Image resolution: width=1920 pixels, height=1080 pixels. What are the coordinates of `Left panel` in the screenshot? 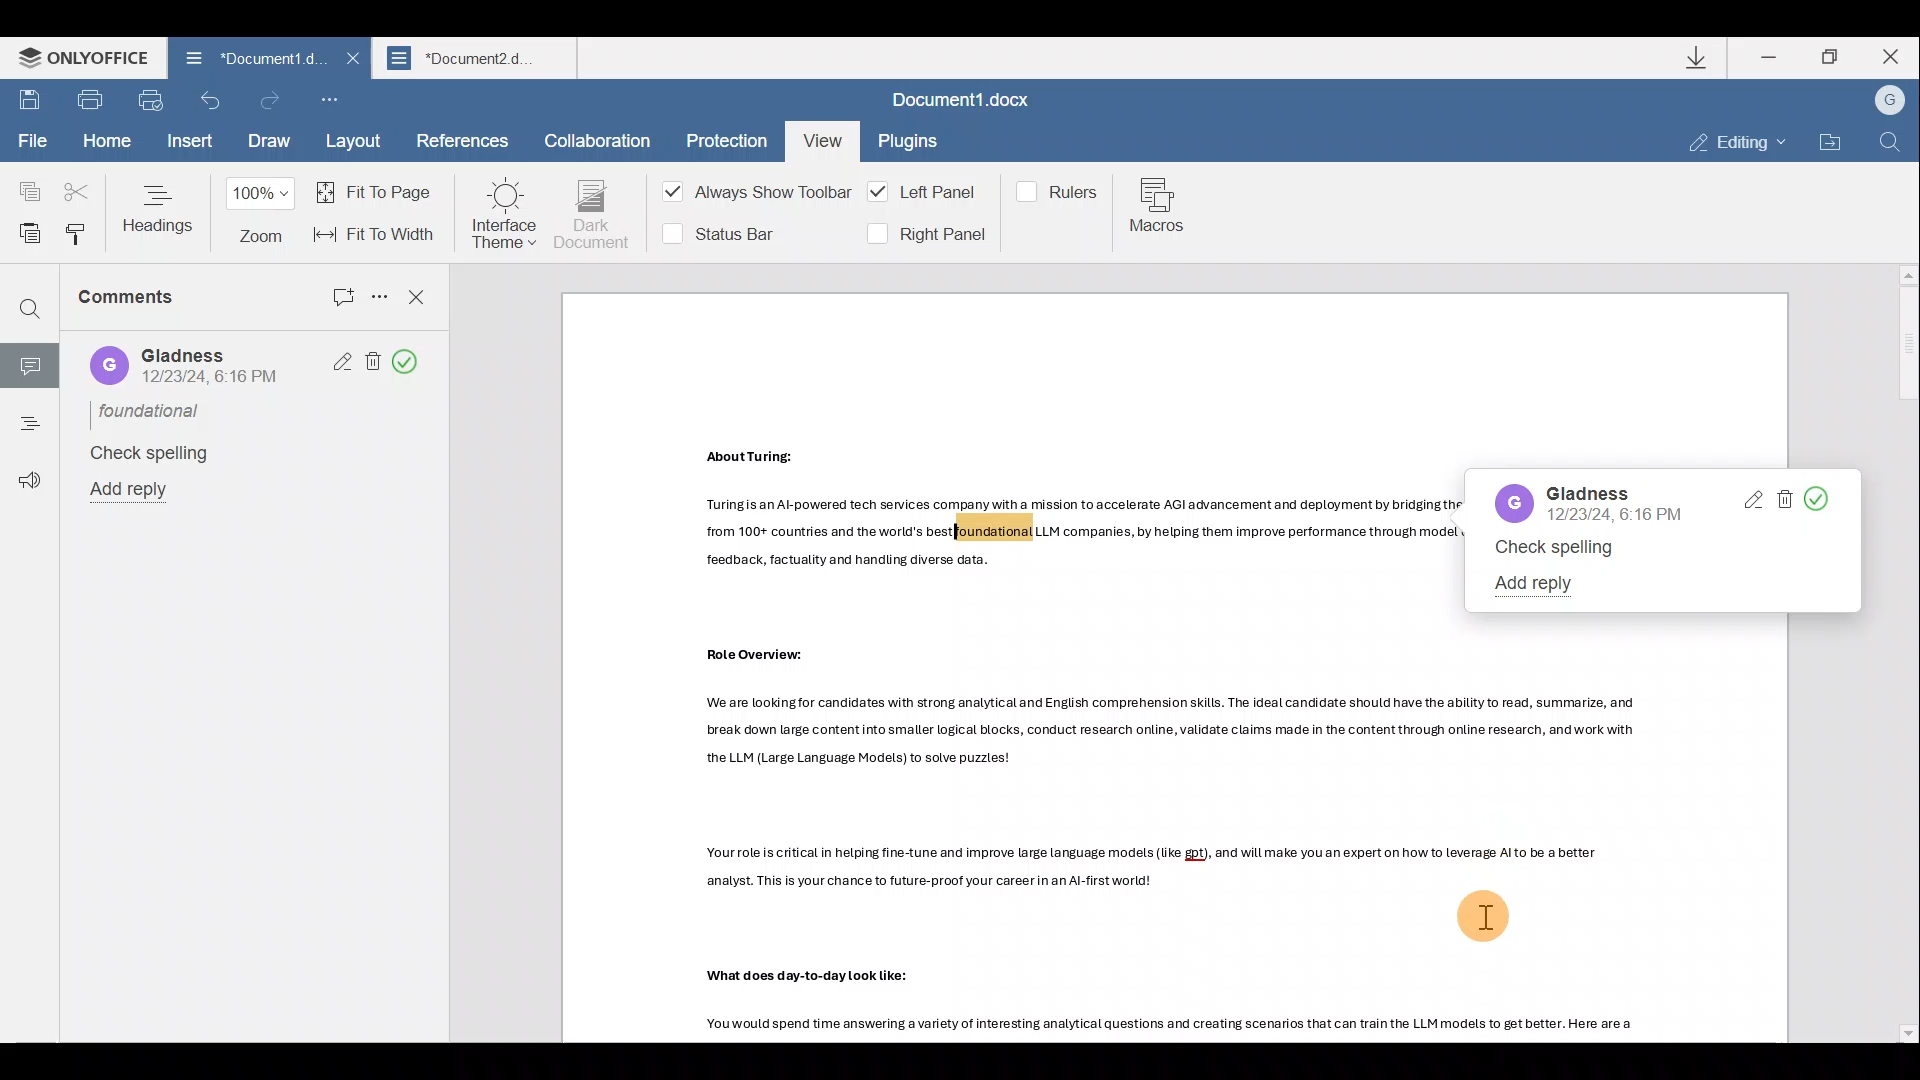 It's located at (926, 192).